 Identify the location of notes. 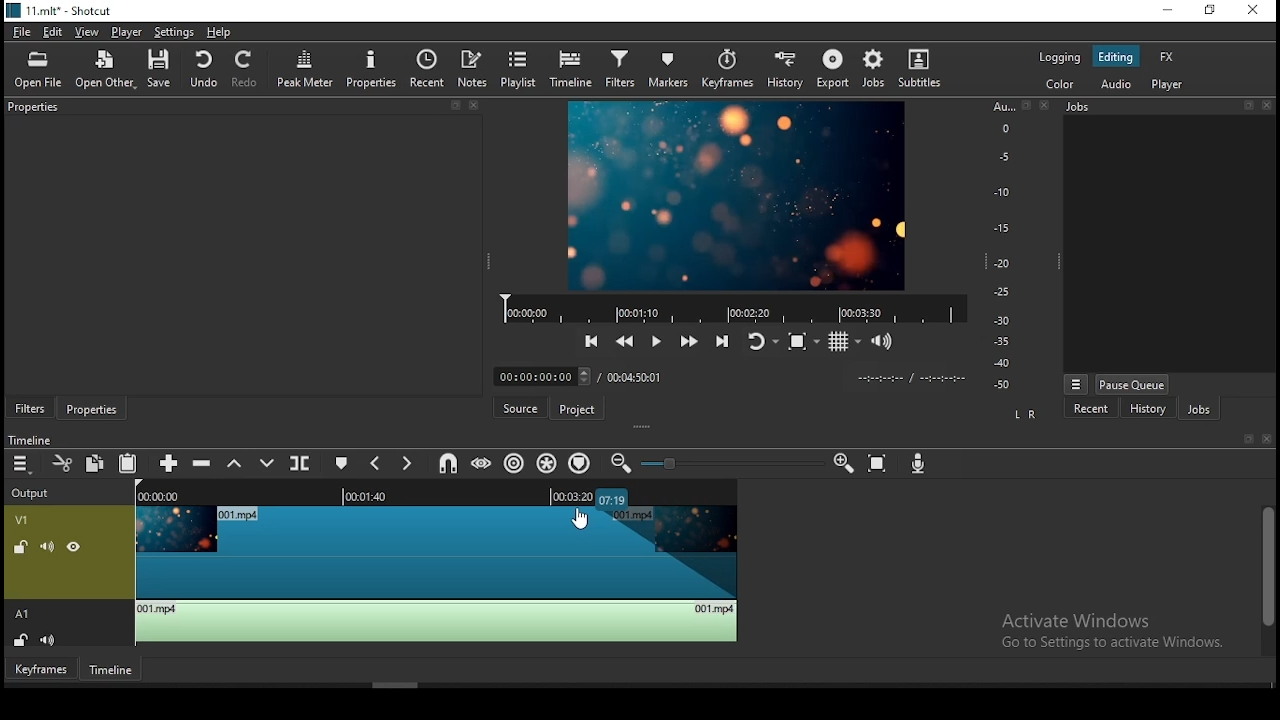
(474, 69).